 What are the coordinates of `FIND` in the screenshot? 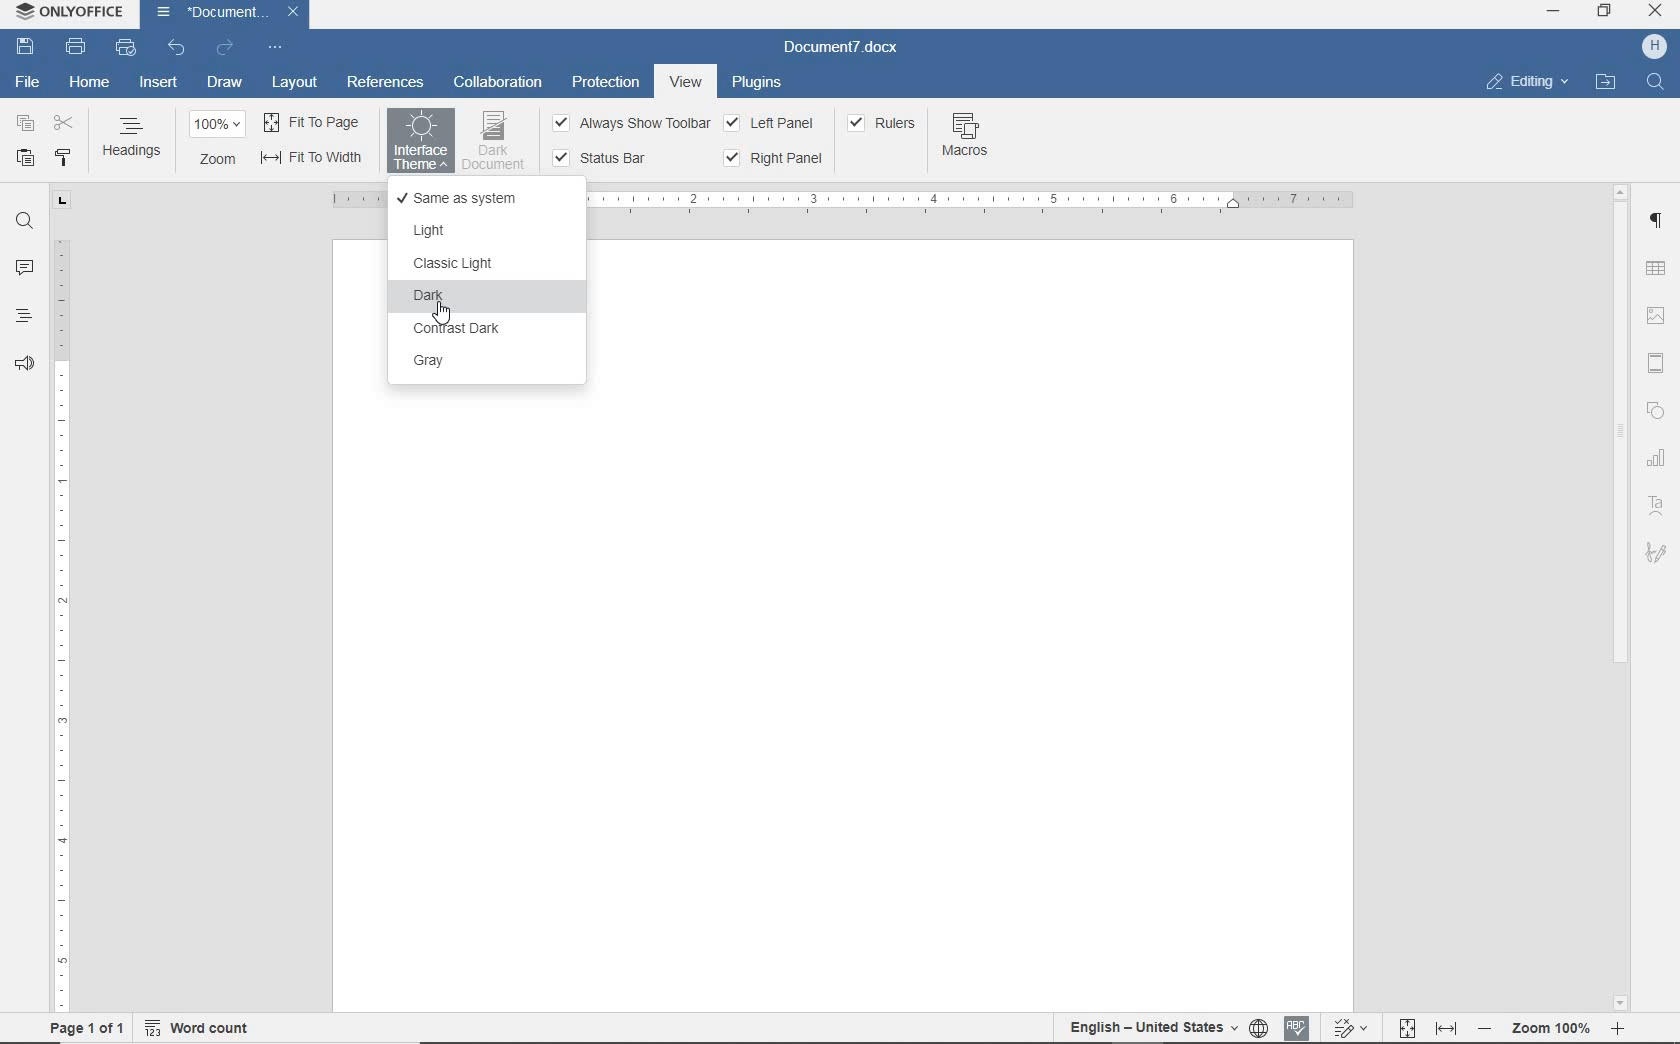 It's located at (25, 224).